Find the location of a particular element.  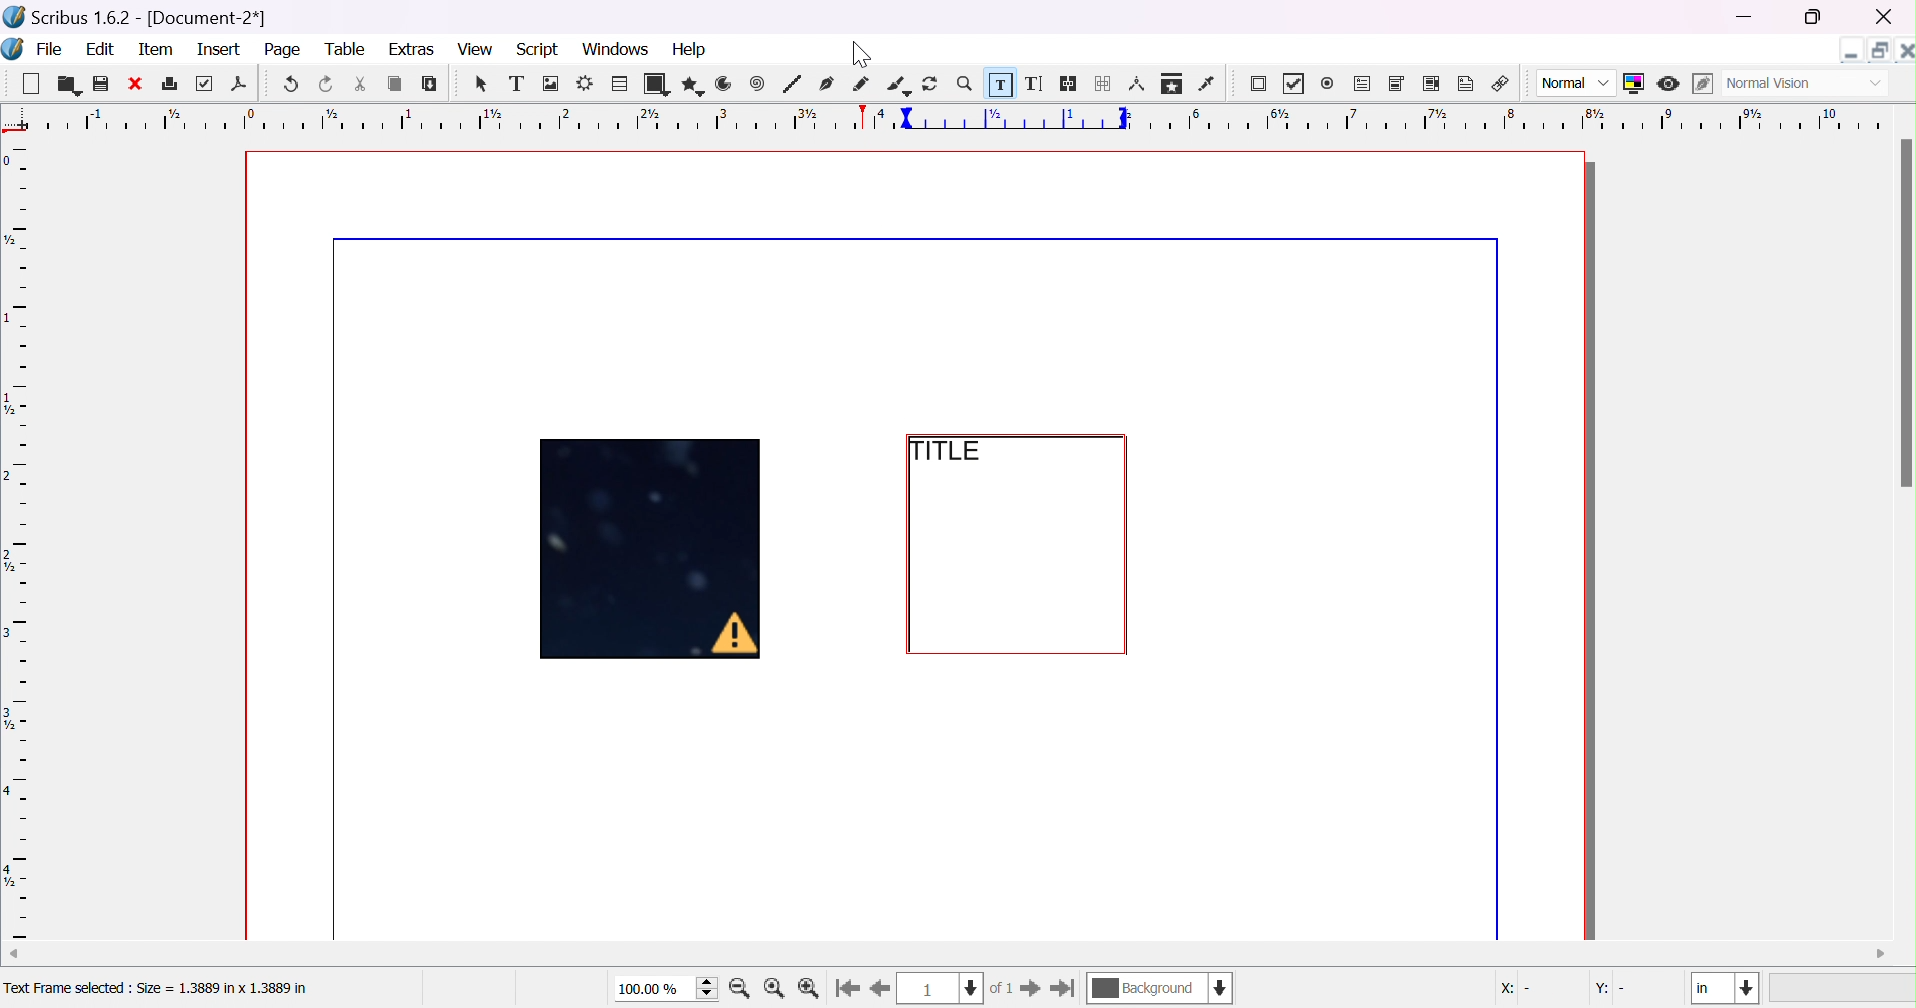

toggle color management system is located at coordinates (1635, 83).